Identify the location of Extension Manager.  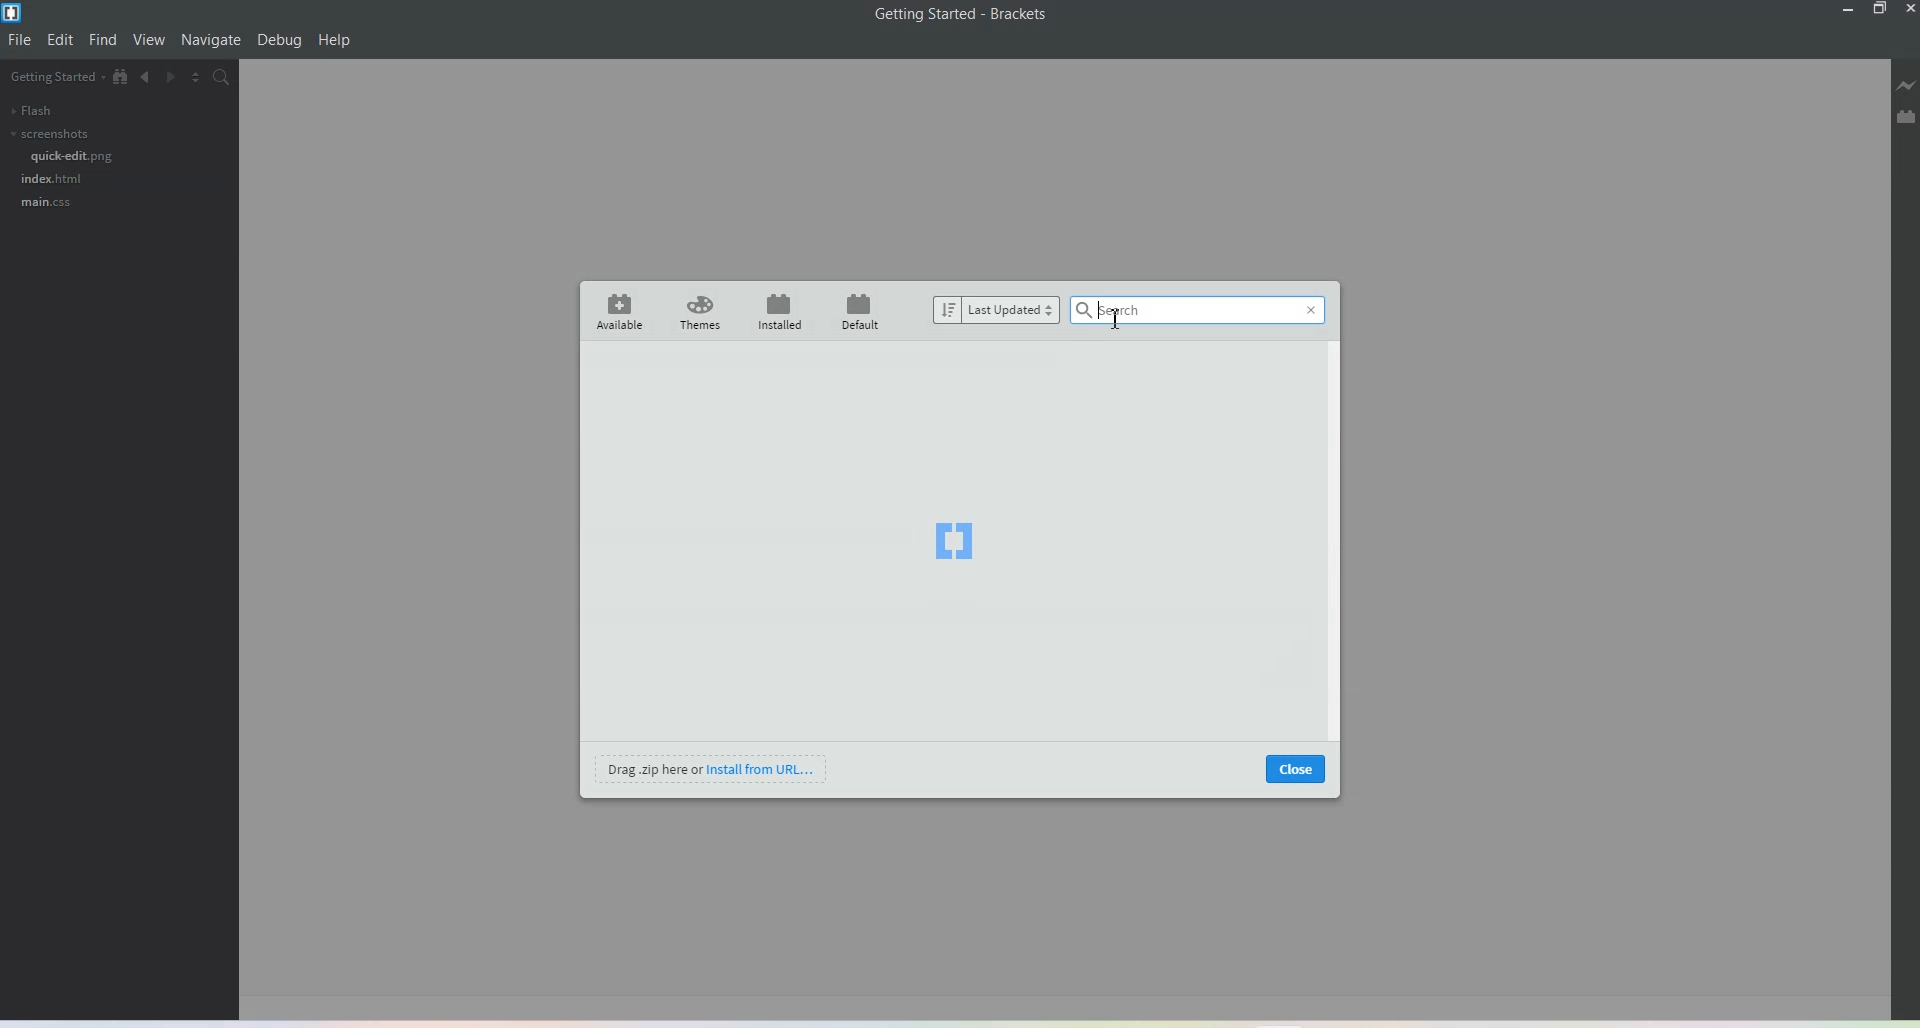
(1906, 119).